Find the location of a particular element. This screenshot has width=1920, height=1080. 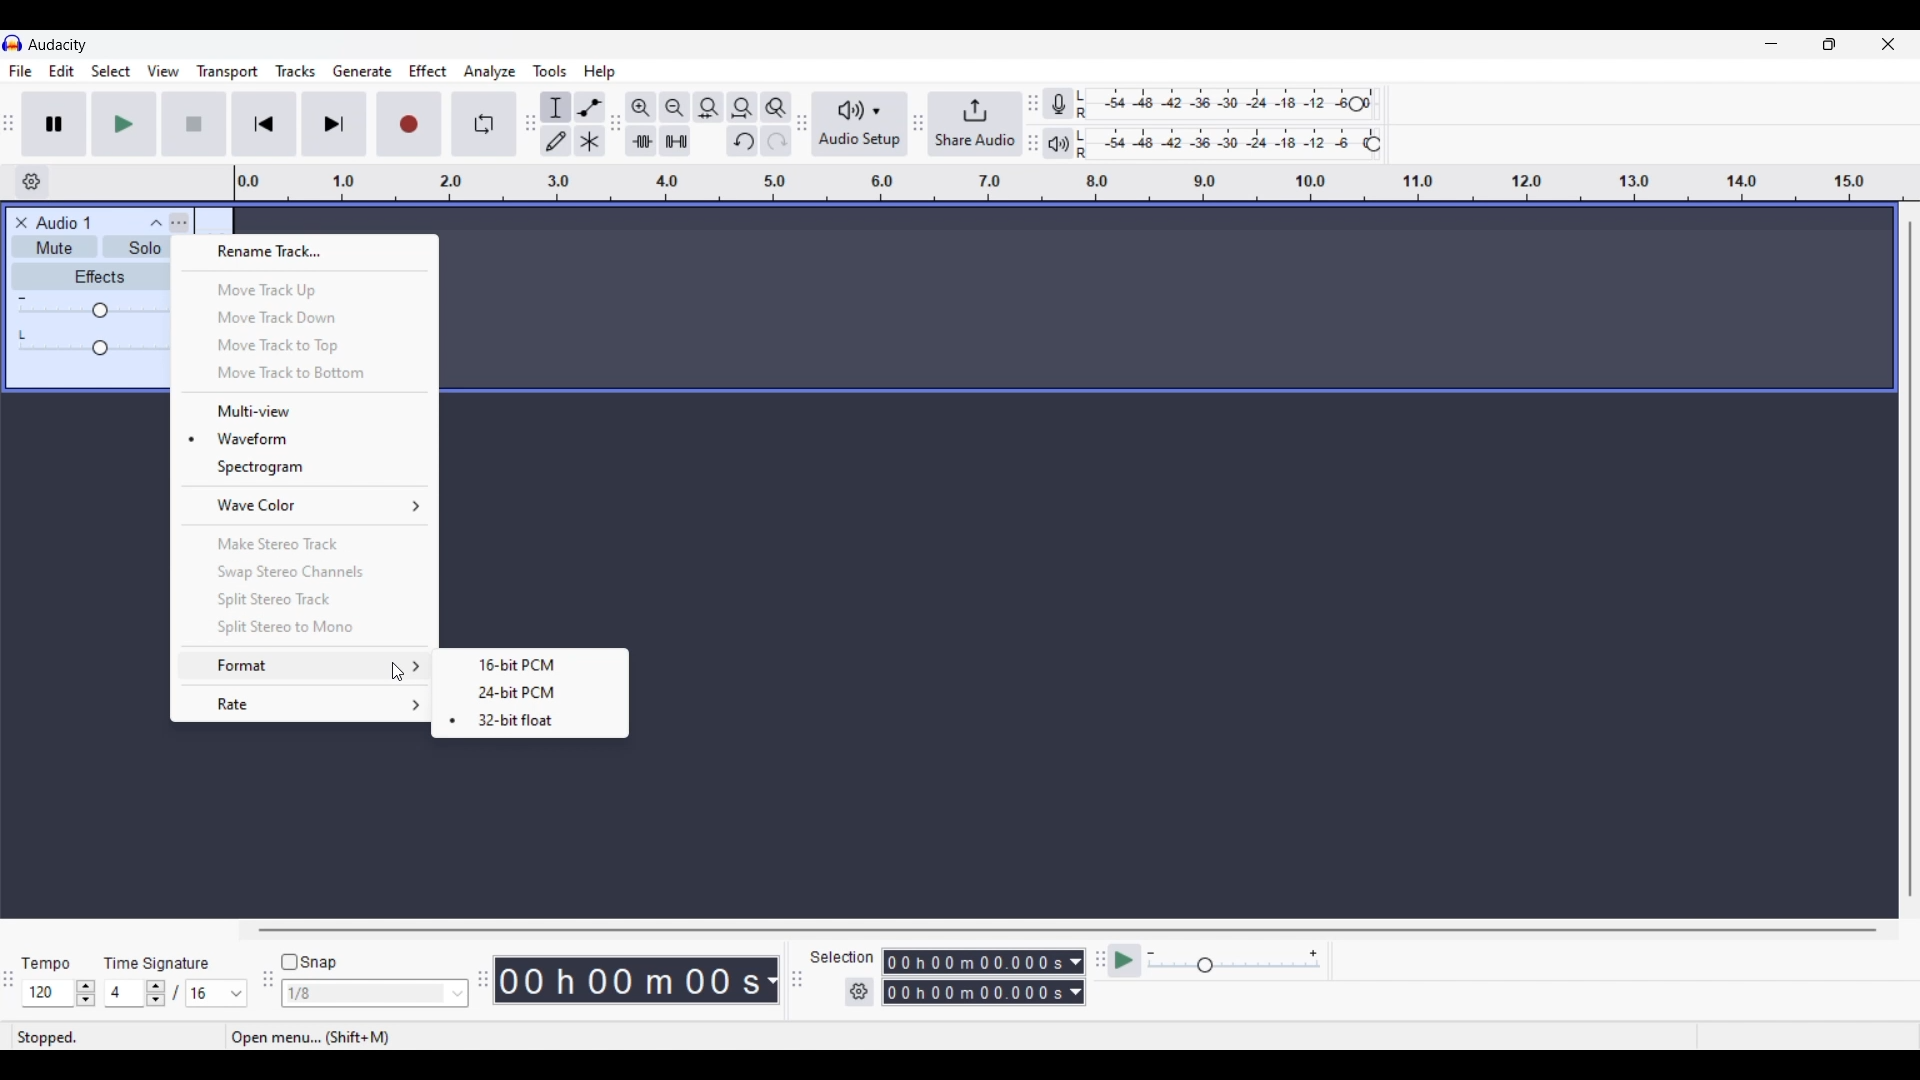

Help menu is located at coordinates (599, 72).